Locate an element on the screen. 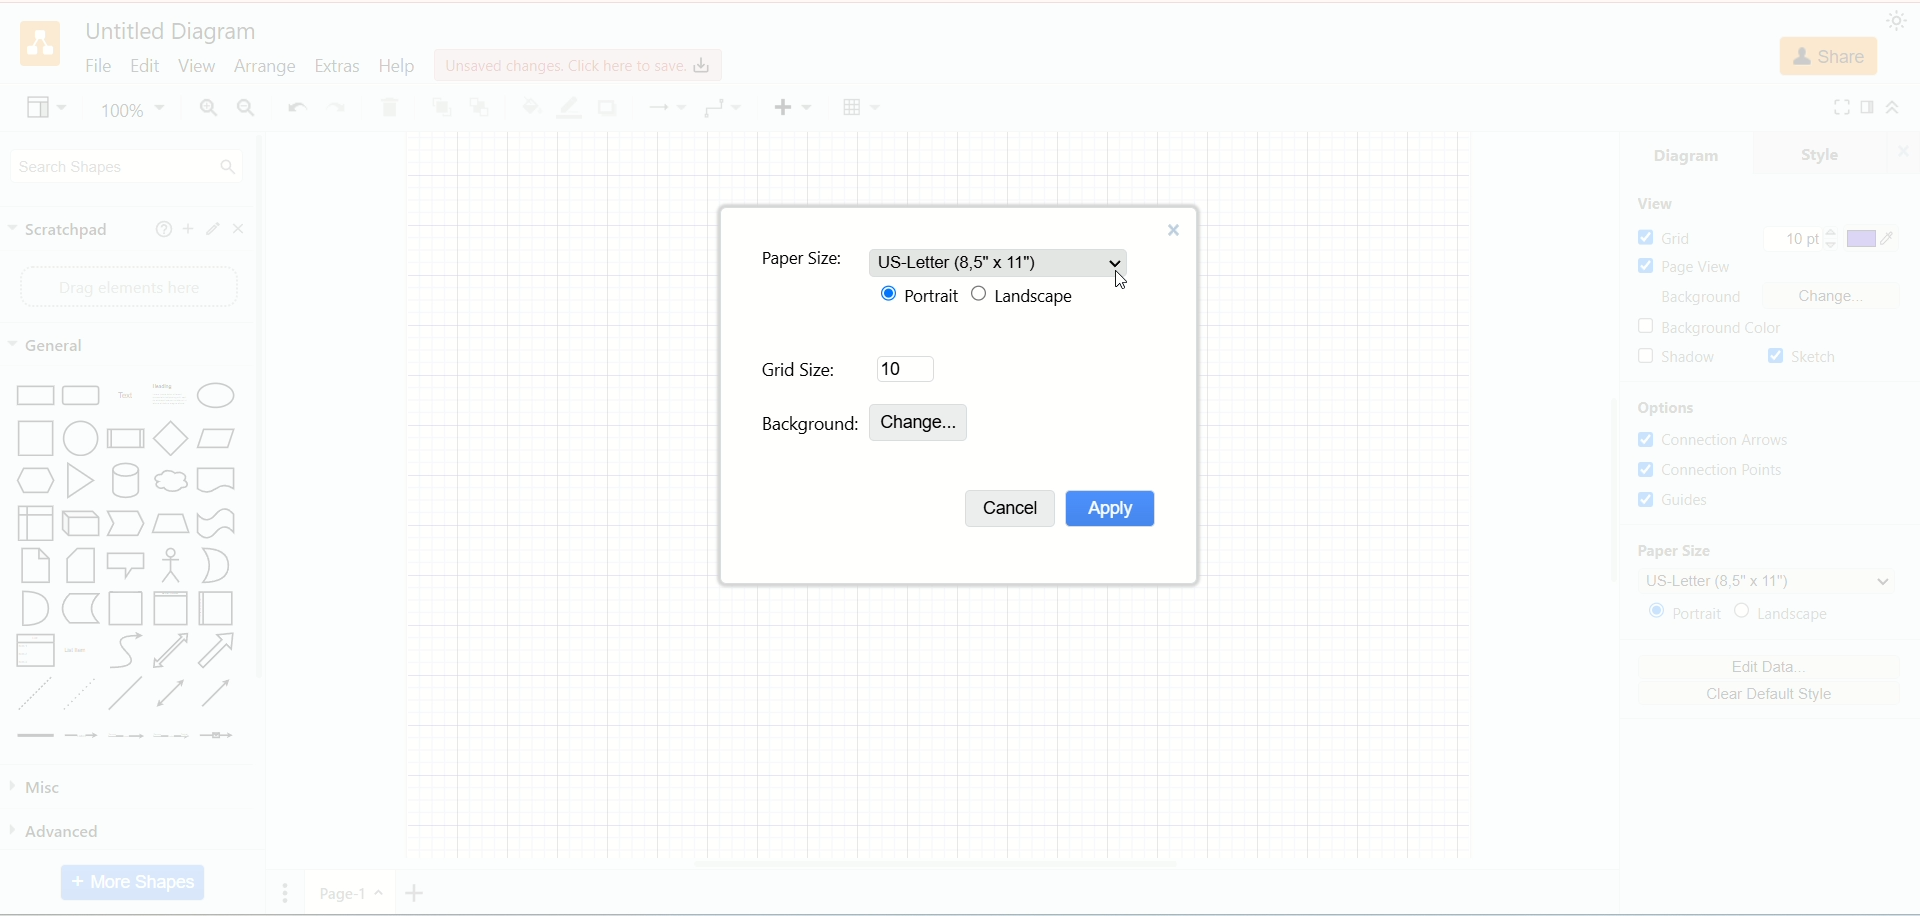 This screenshot has width=1920, height=916. insert is located at coordinates (792, 105).